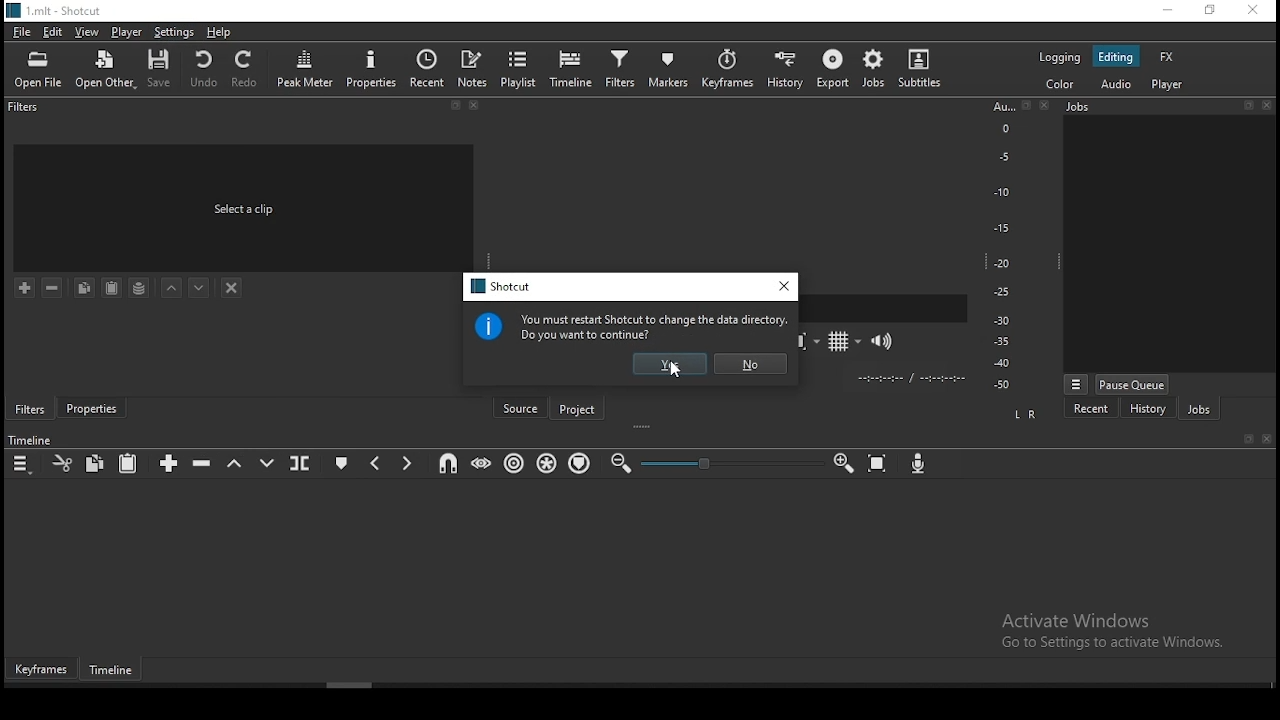 This screenshot has height=720, width=1280. Describe the element at coordinates (579, 464) in the screenshot. I see `ripple markers` at that location.